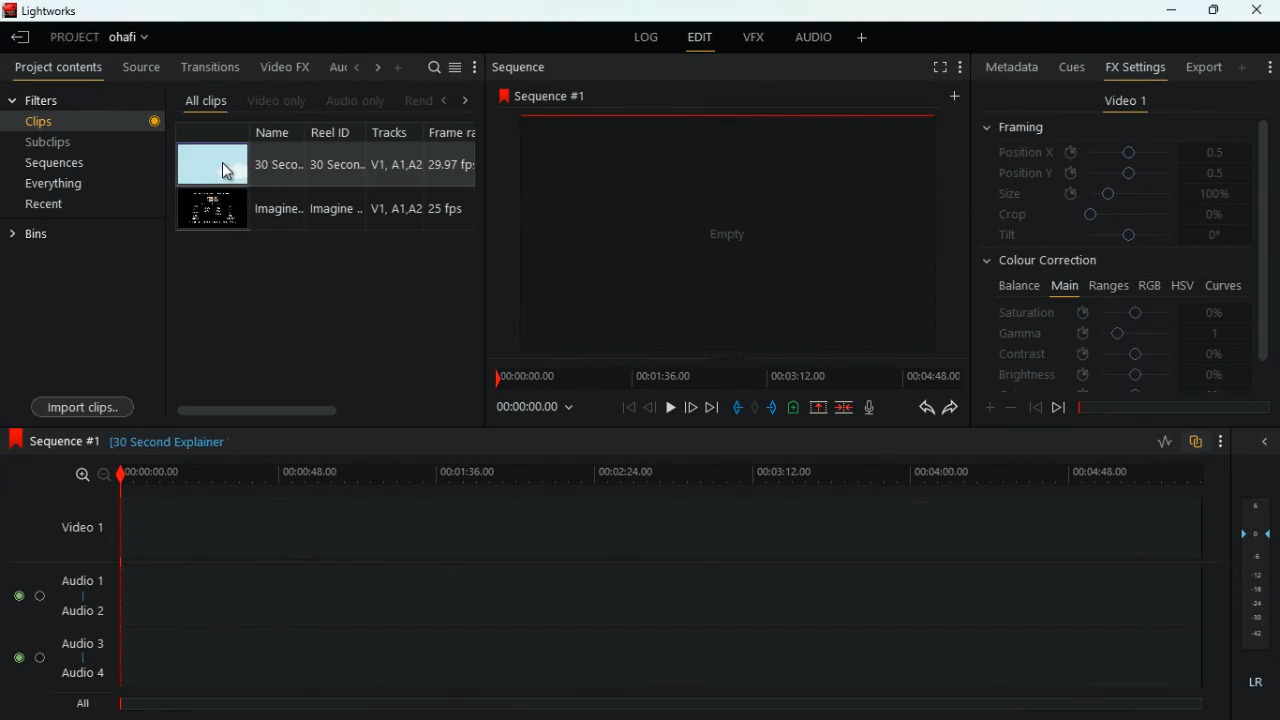 The height and width of the screenshot is (720, 1280). I want to click on minimize, so click(1175, 10).